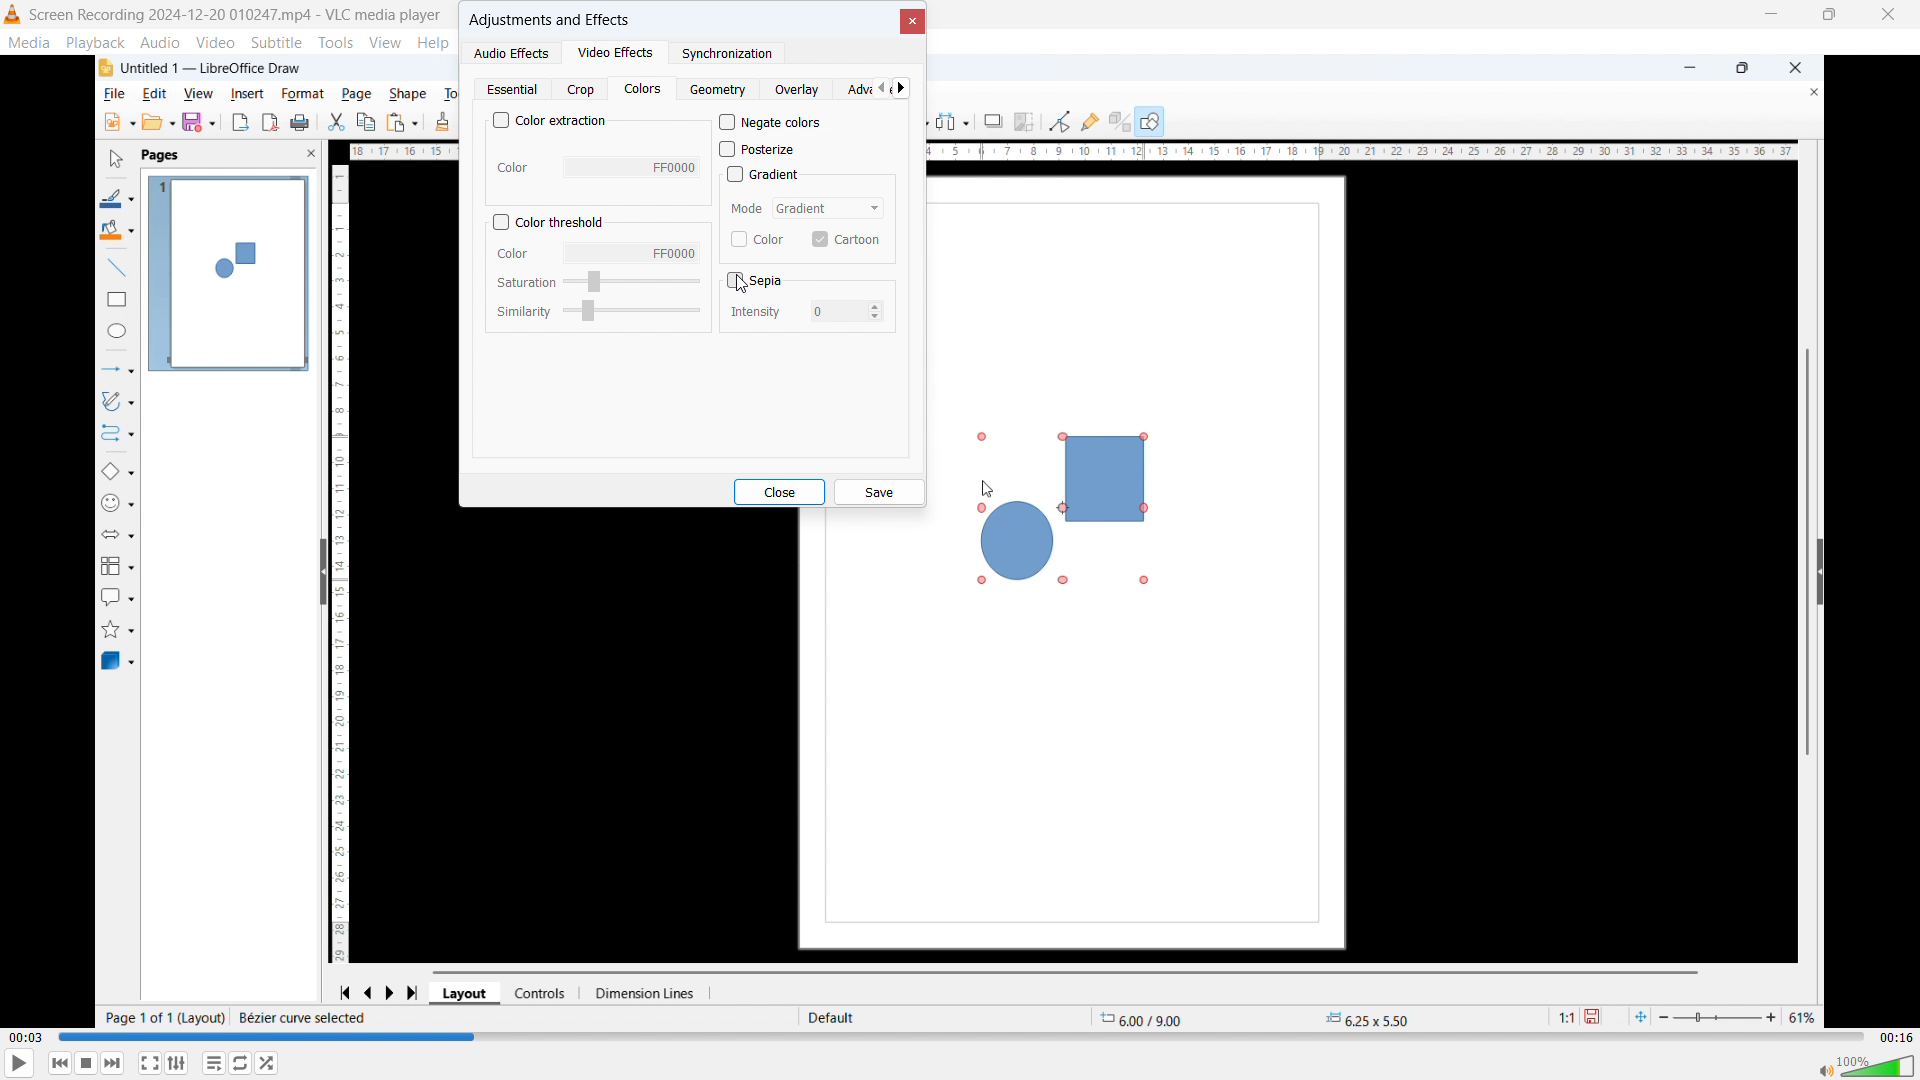 The image size is (1920, 1080). Describe the element at coordinates (617, 53) in the screenshot. I see `Video effects ` at that location.